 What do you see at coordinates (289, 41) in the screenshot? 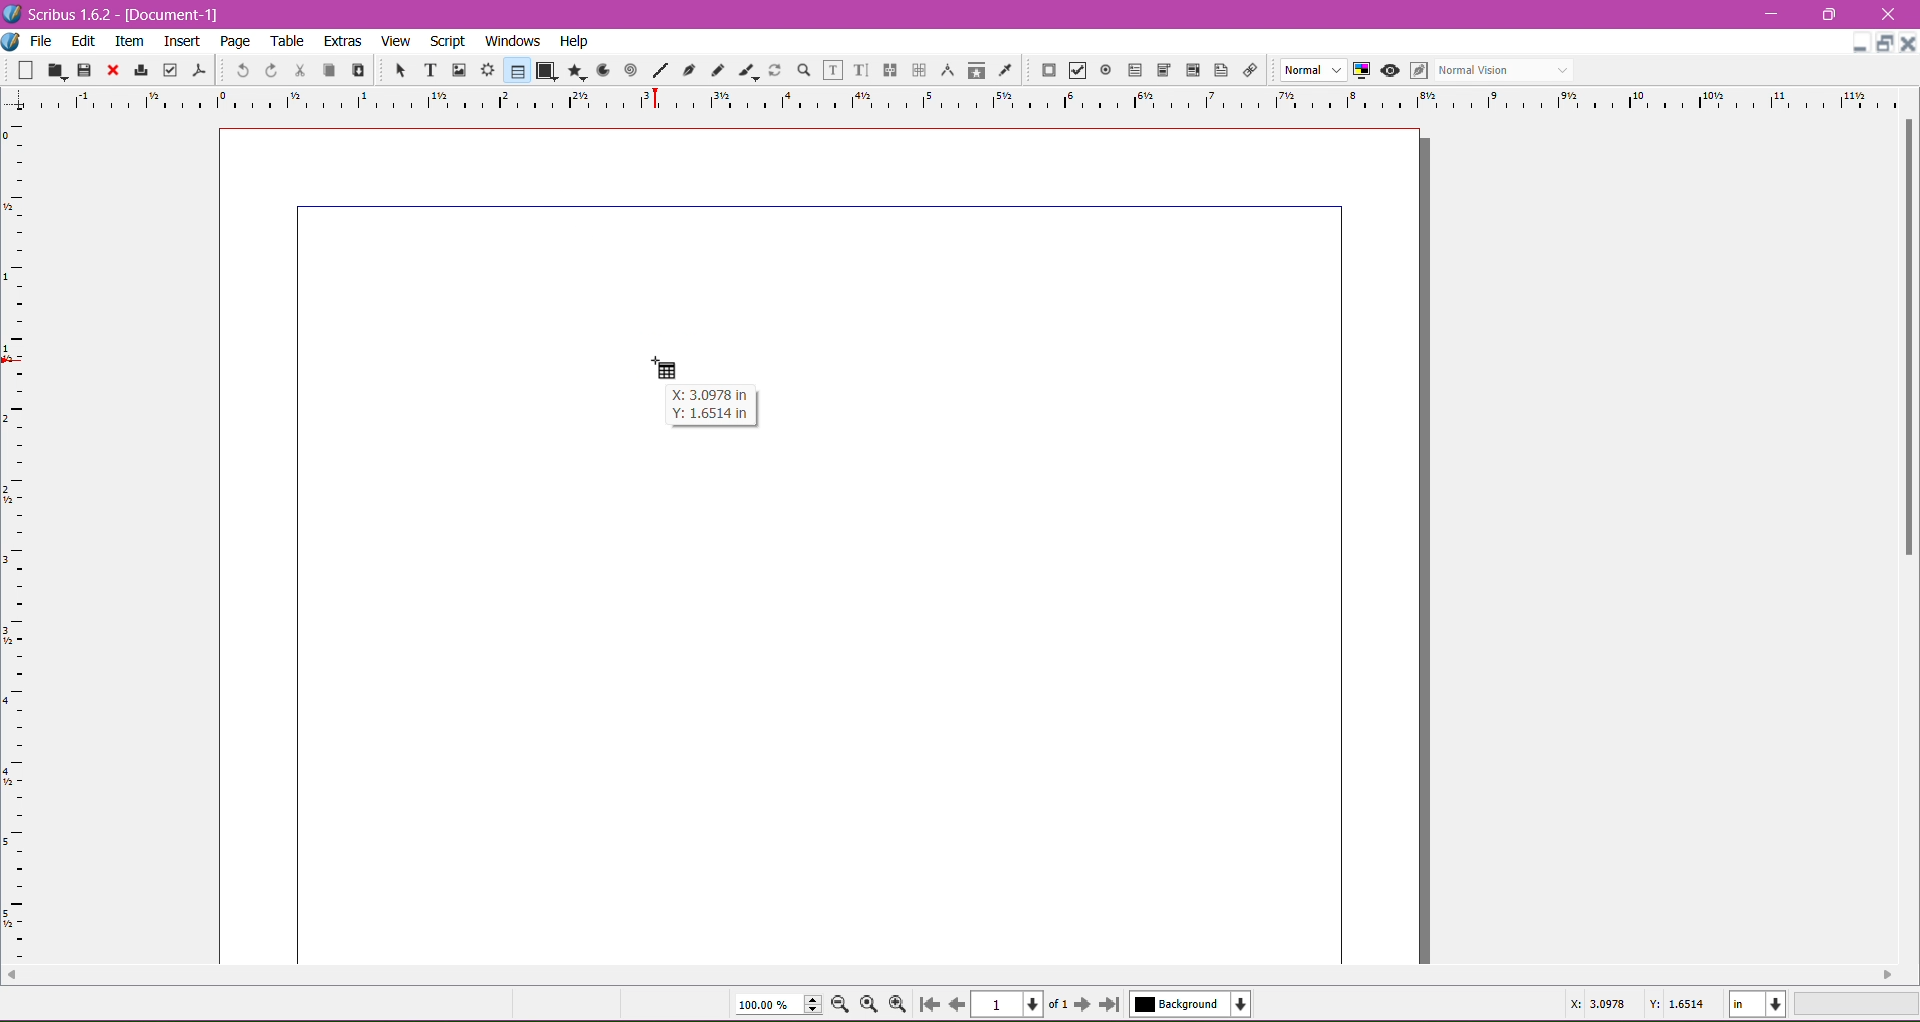
I see `Table` at bounding box center [289, 41].